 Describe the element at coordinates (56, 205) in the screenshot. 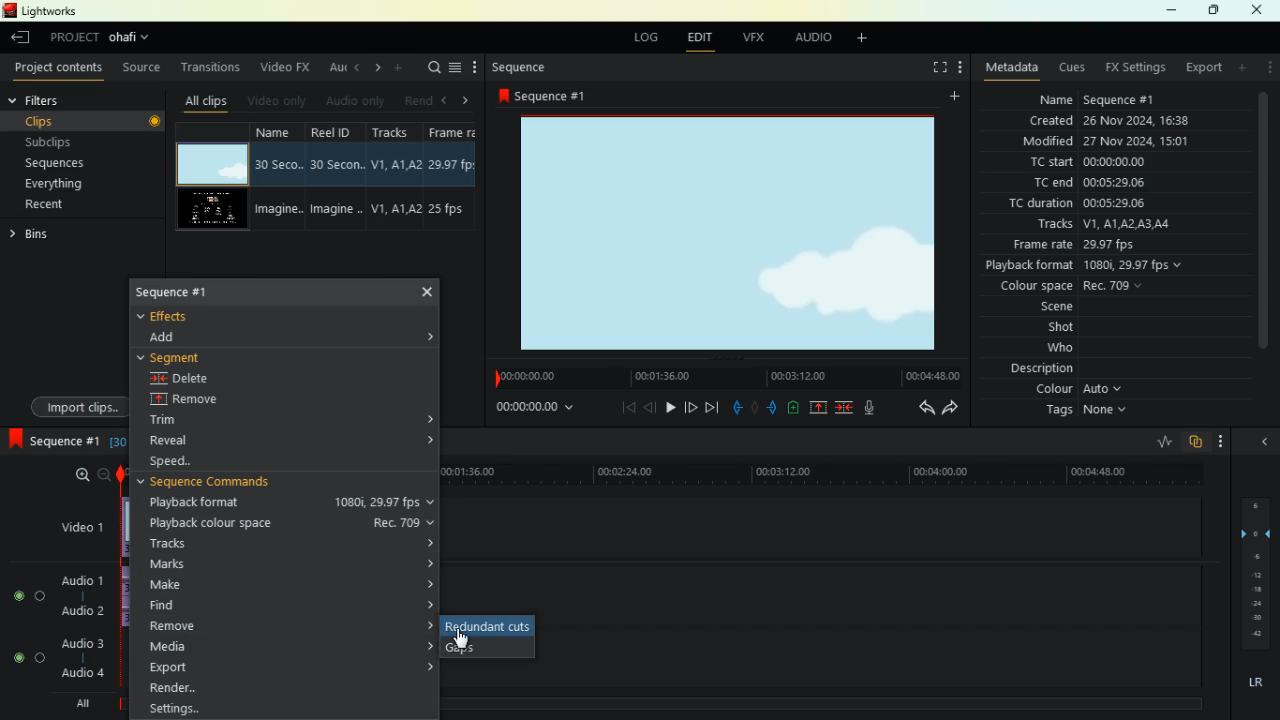

I see `recent` at that location.